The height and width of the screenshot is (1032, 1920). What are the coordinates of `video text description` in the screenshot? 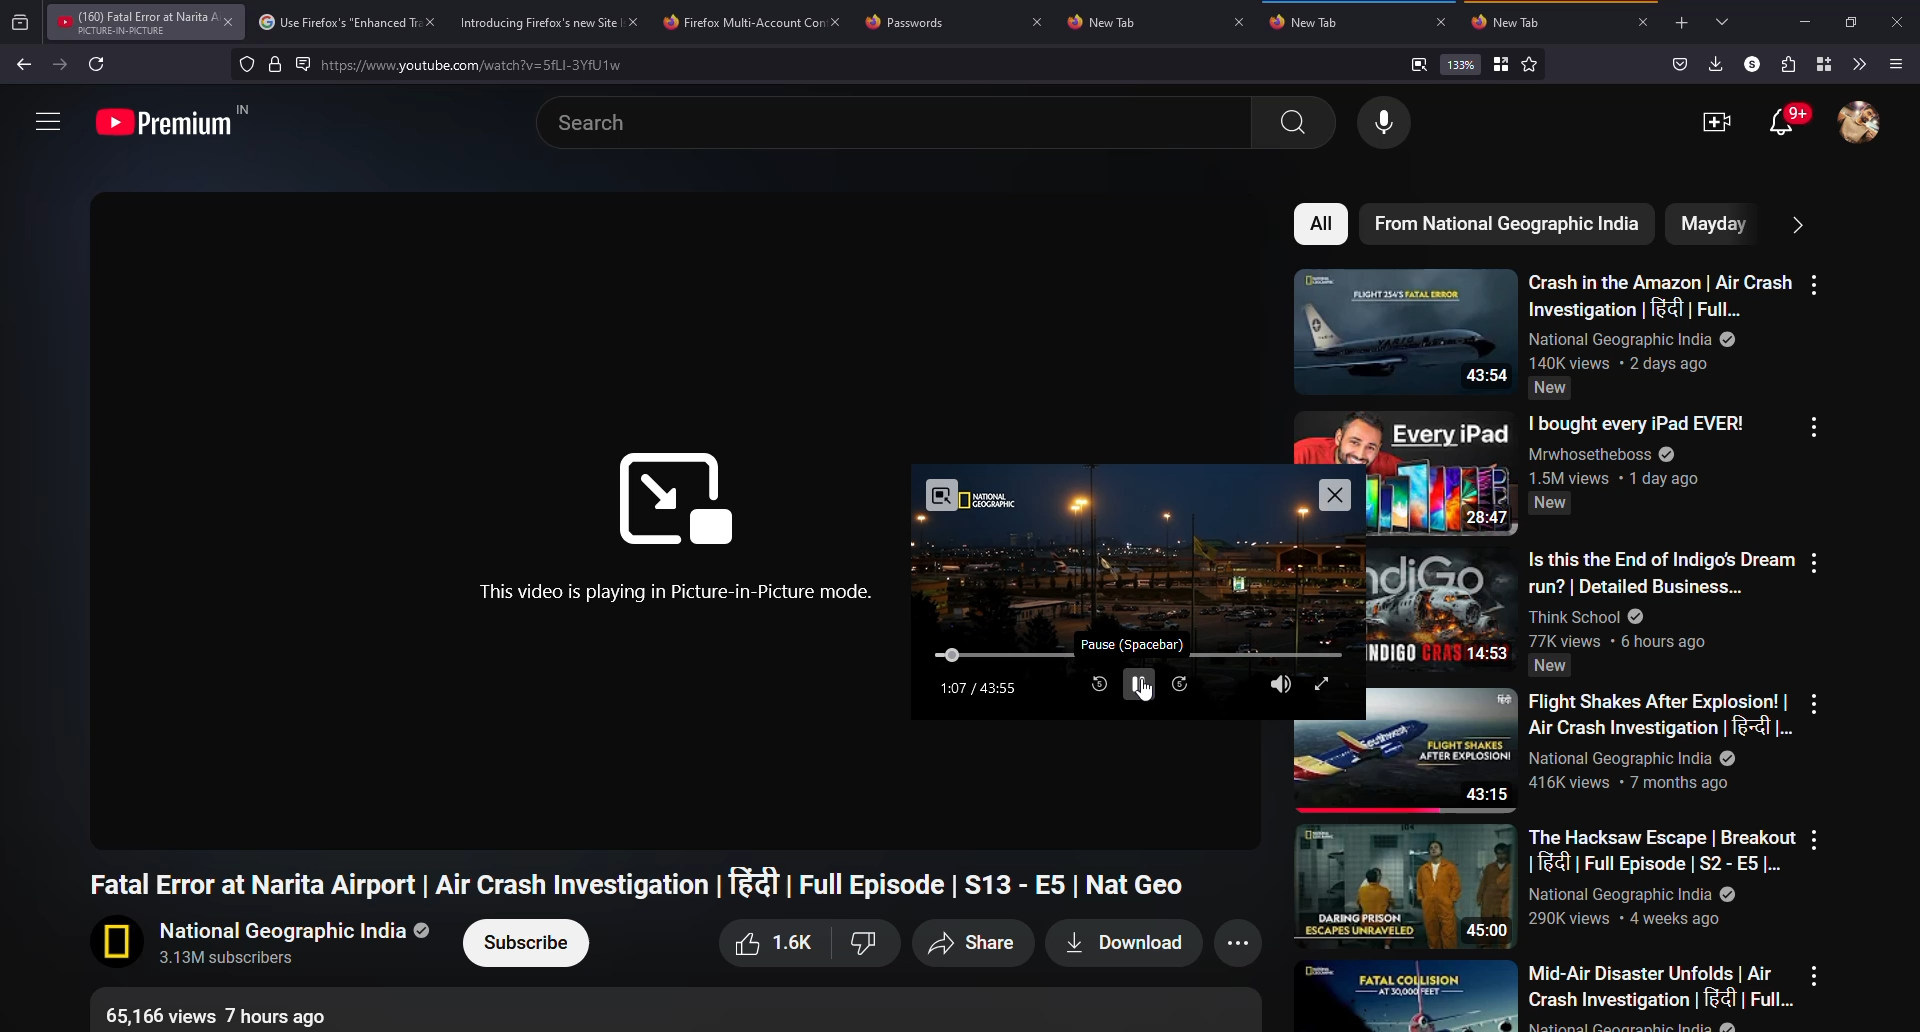 It's located at (1663, 997).